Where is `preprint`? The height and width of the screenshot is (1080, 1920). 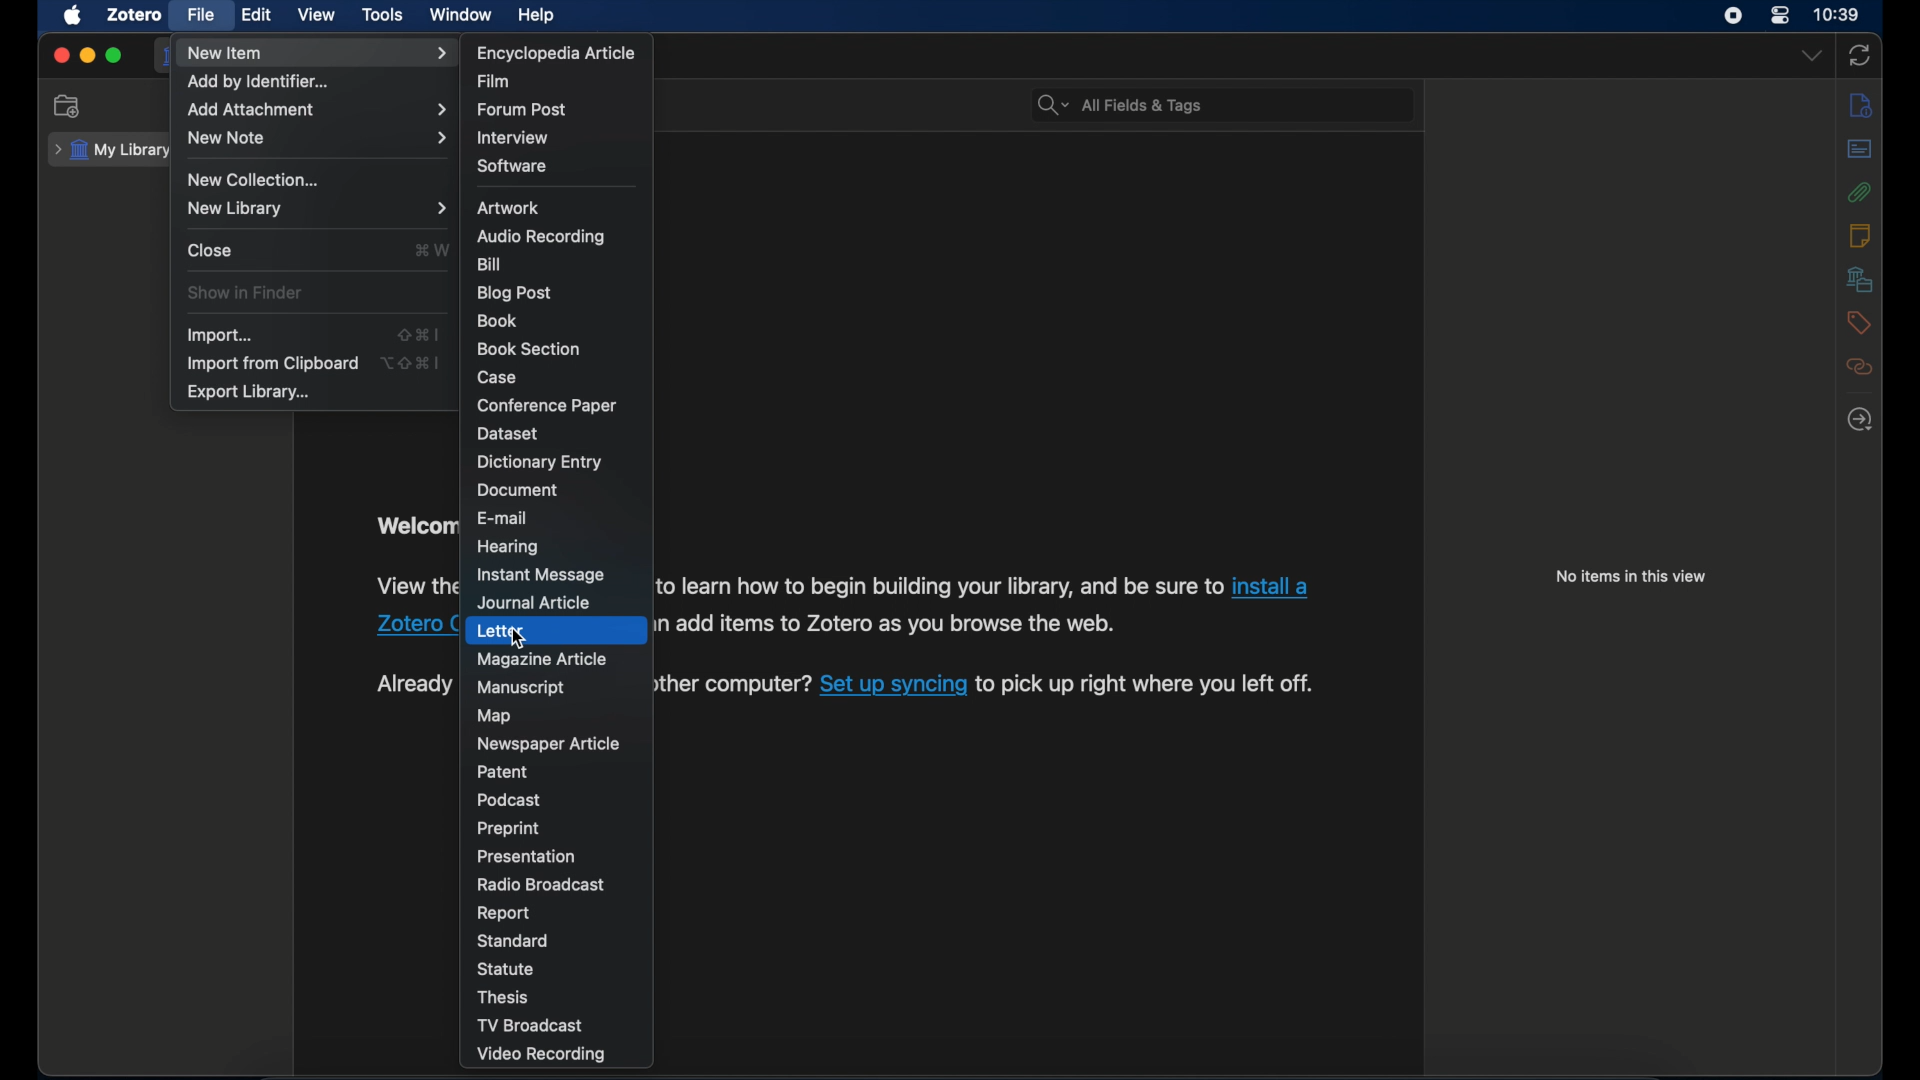 preprint is located at coordinates (508, 829).